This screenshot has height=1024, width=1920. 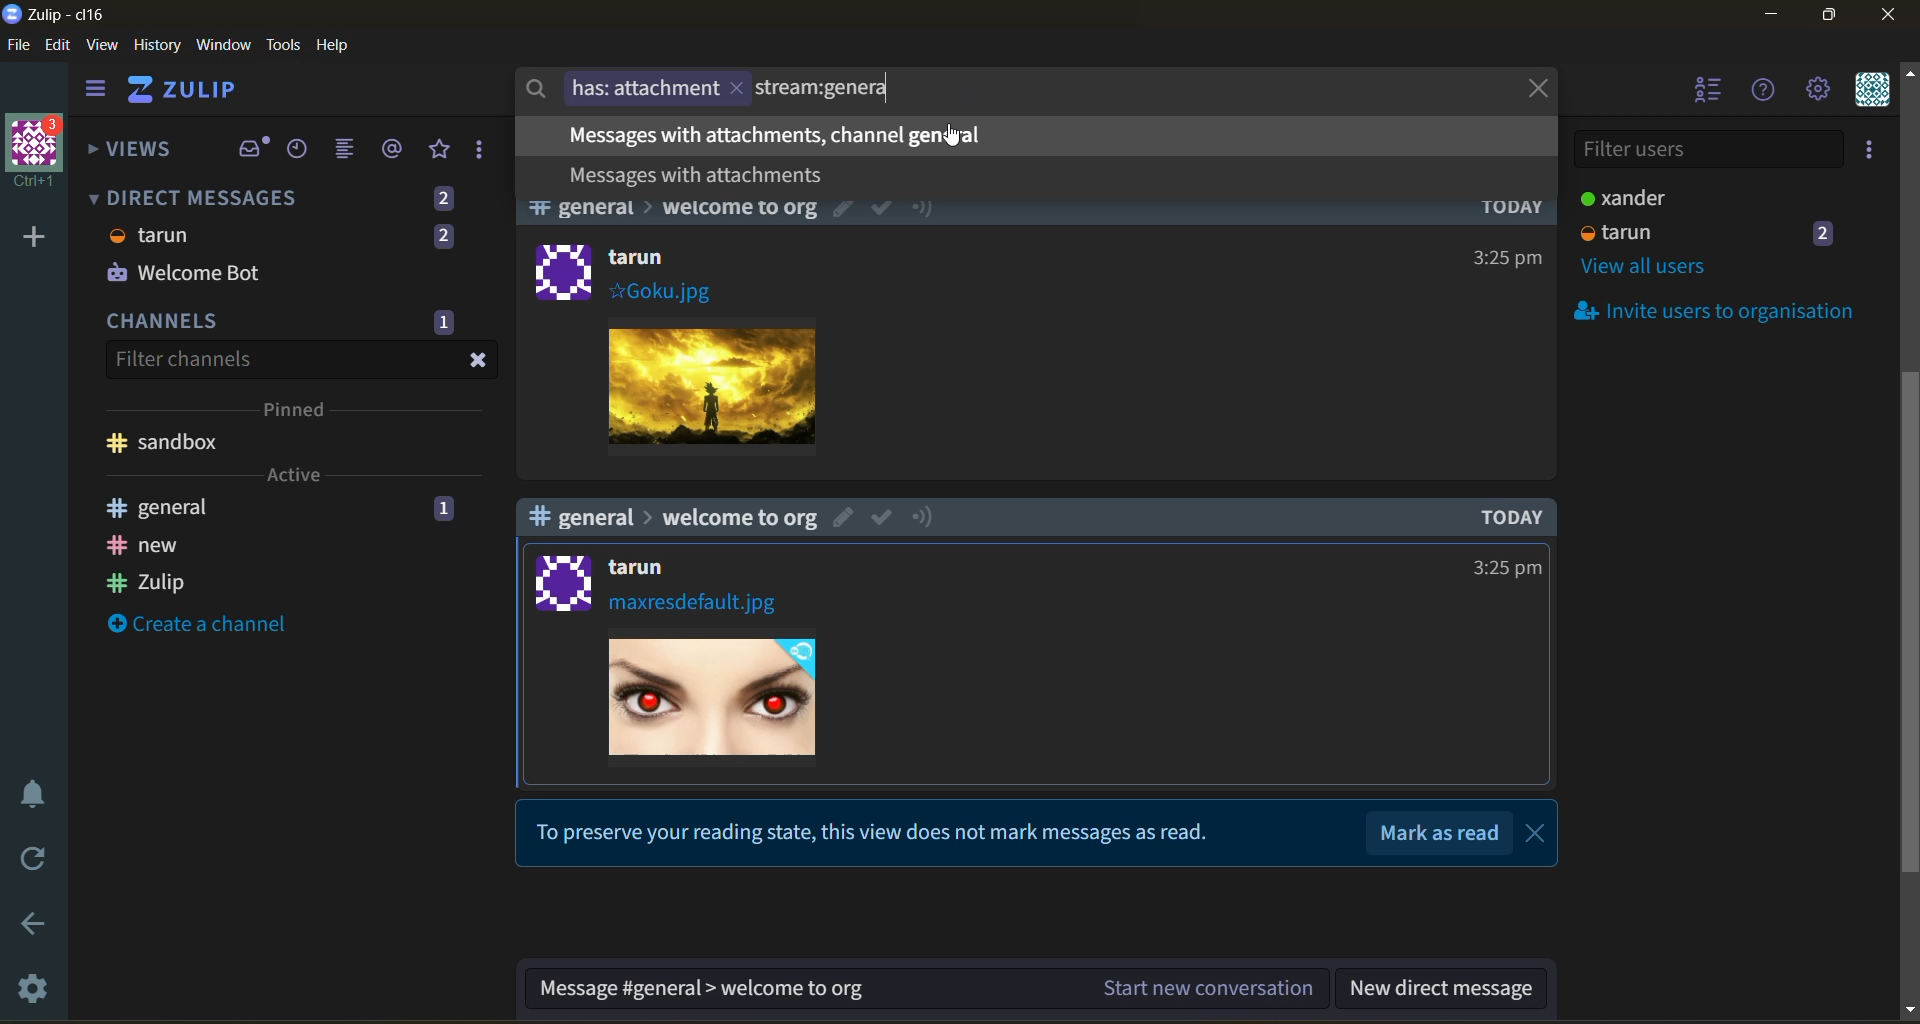 What do you see at coordinates (1505, 567) in the screenshot?
I see `3:25pm` at bounding box center [1505, 567].